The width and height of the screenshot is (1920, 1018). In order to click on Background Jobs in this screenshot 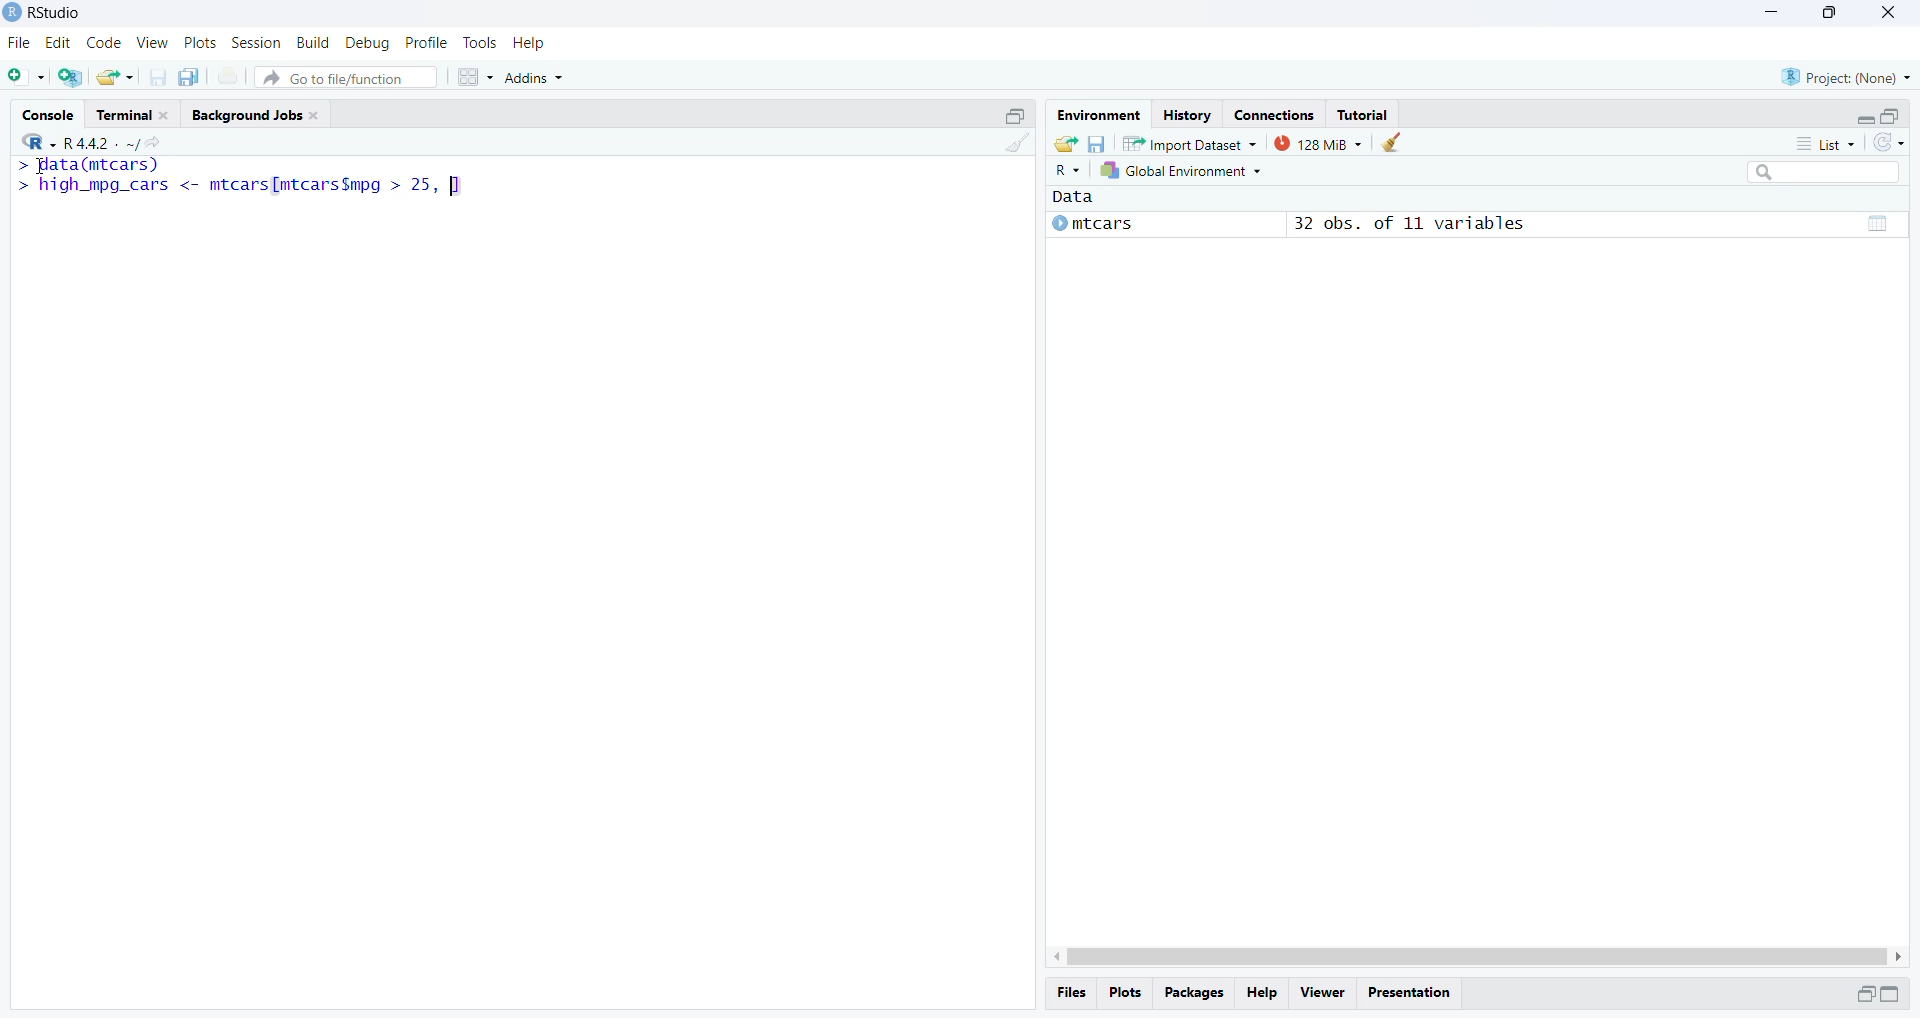, I will do `click(261, 114)`.